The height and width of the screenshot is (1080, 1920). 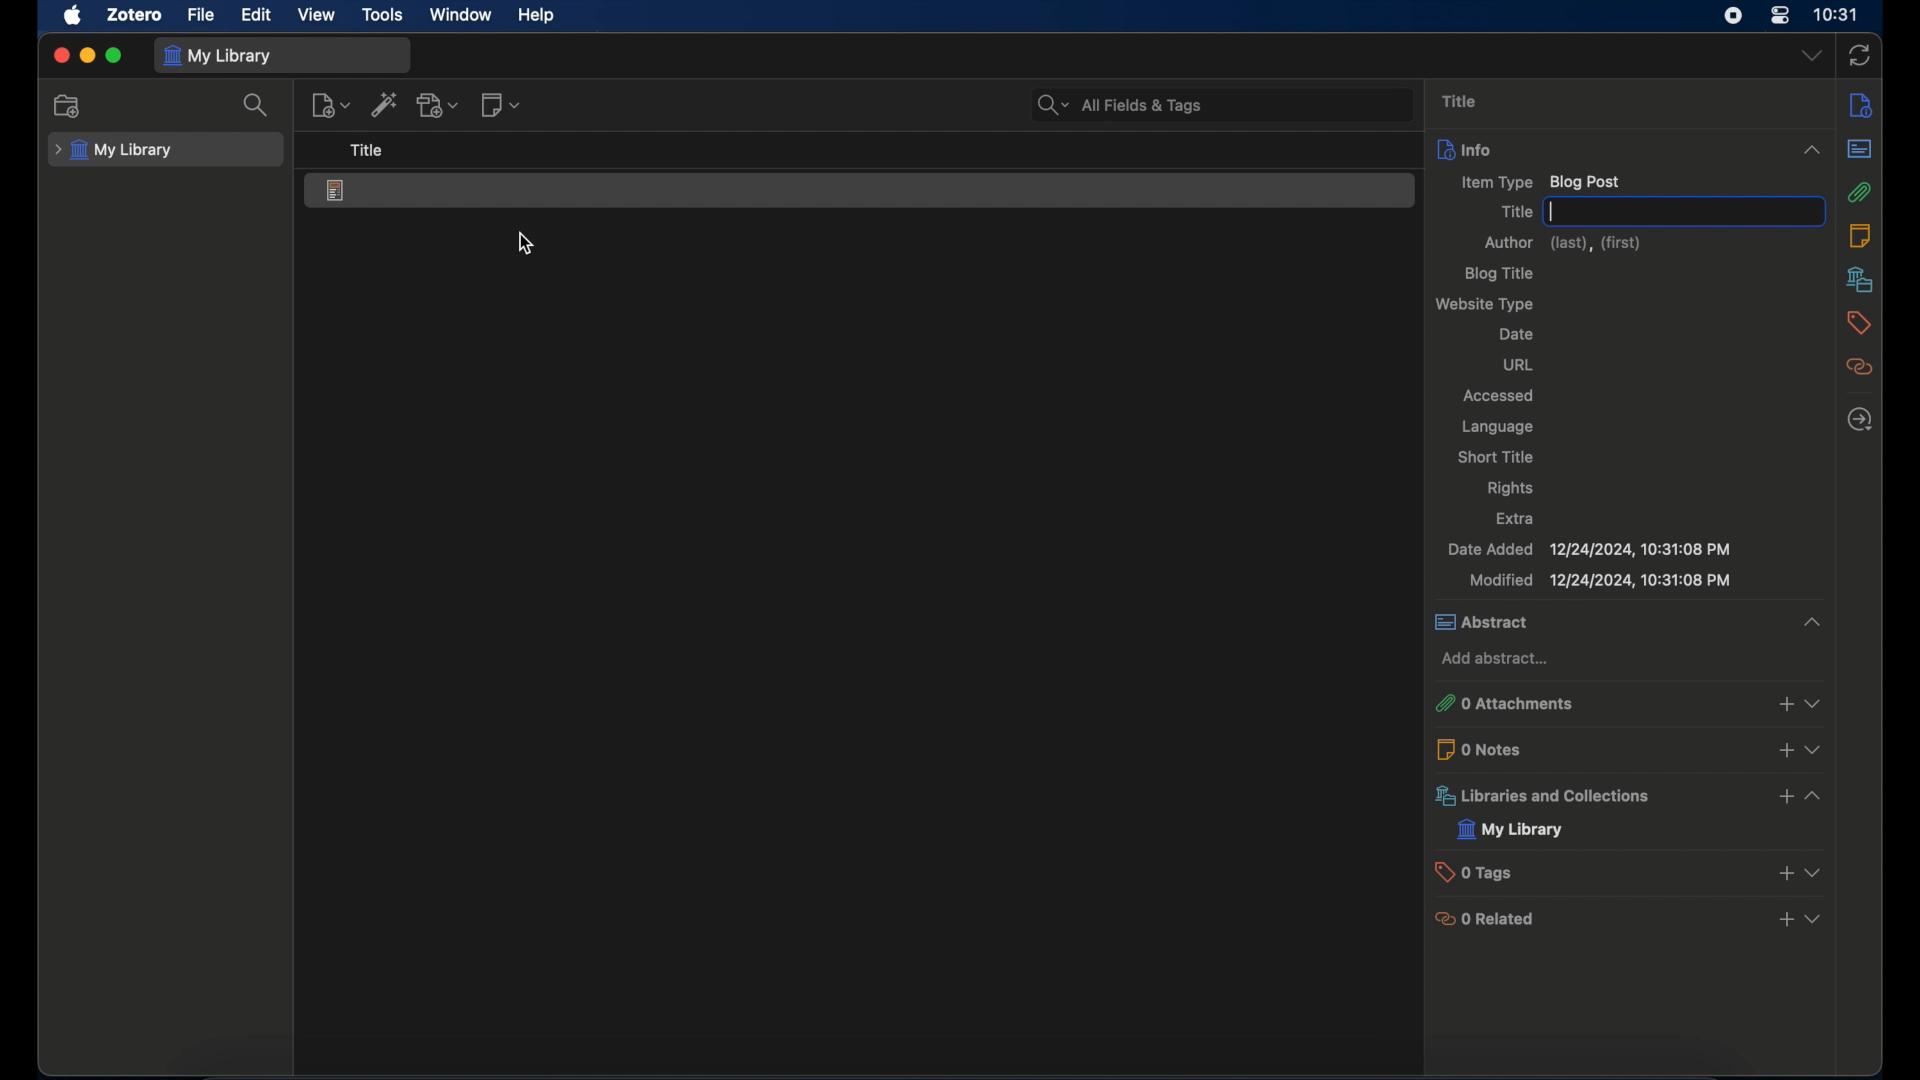 What do you see at coordinates (1626, 623) in the screenshot?
I see `abstract` at bounding box center [1626, 623].